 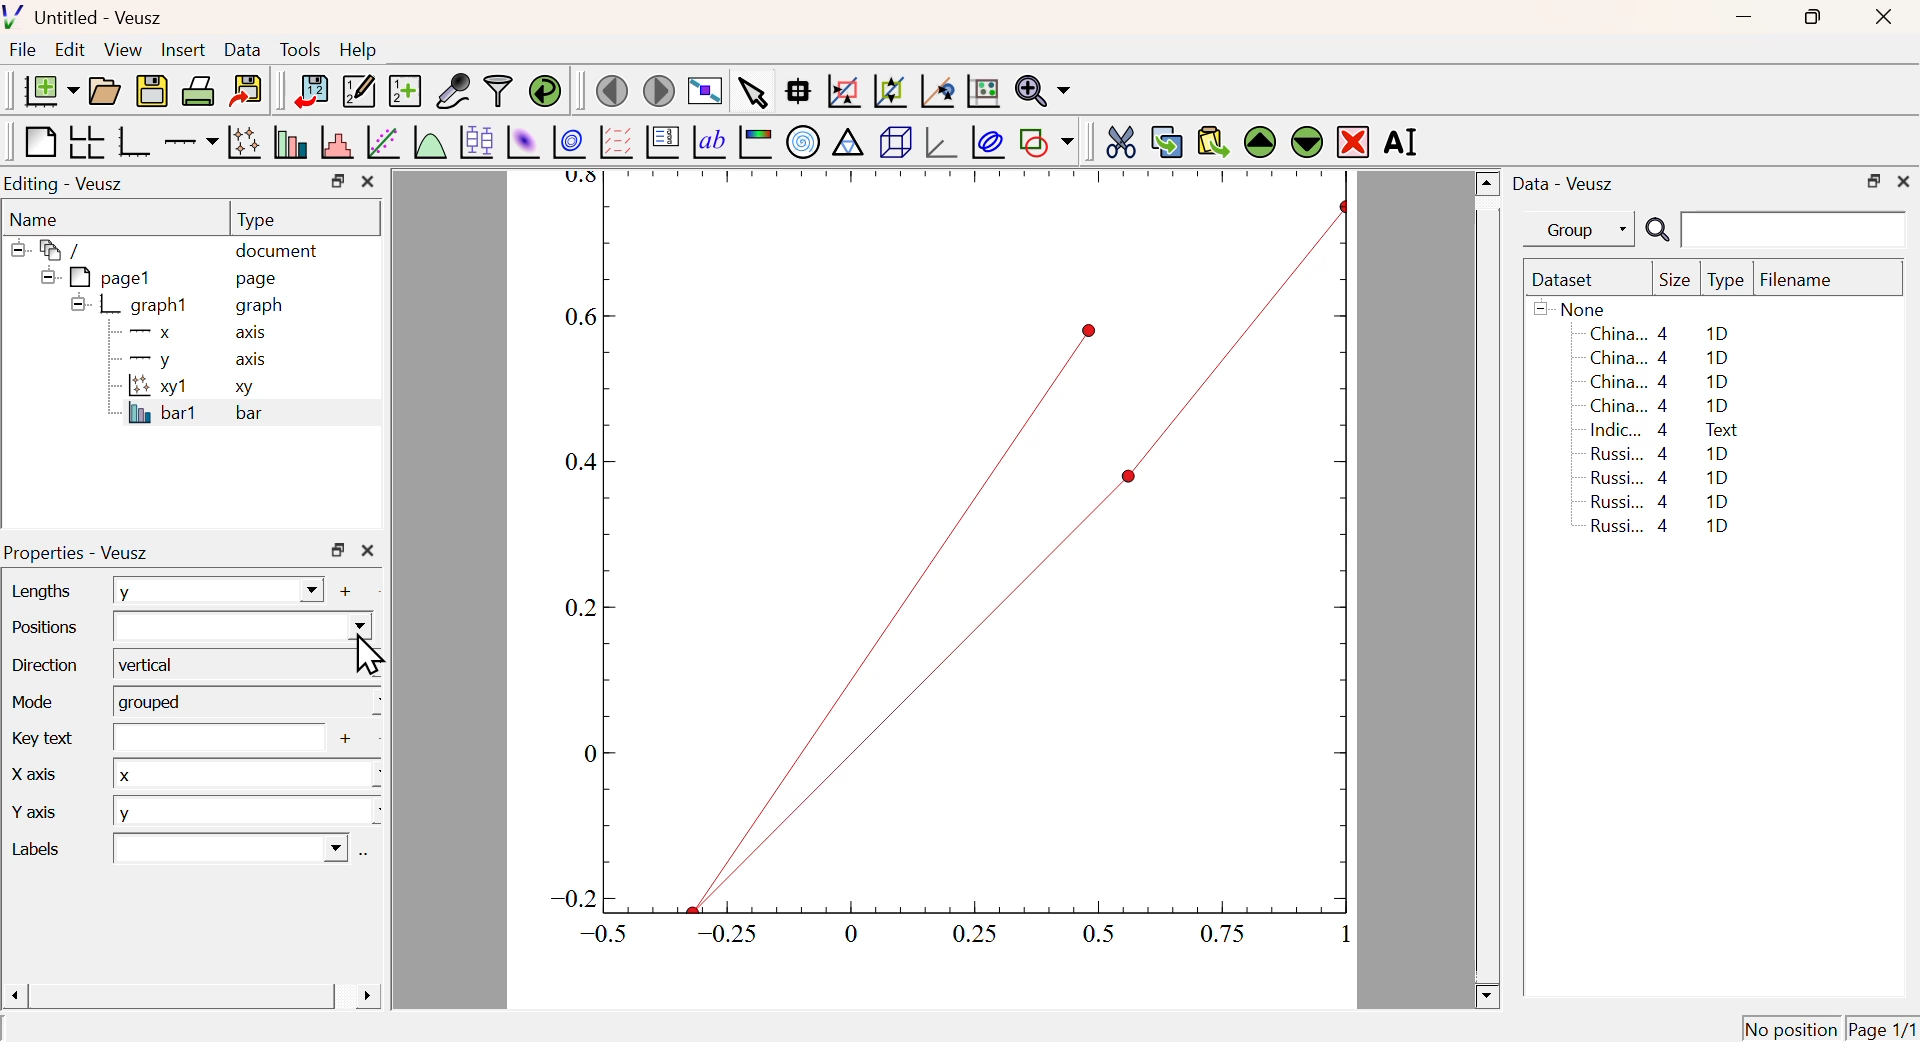 What do you see at coordinates (186, 387) in the screenshot?
I see `xy1 xy` at bounding box center [186, 387].